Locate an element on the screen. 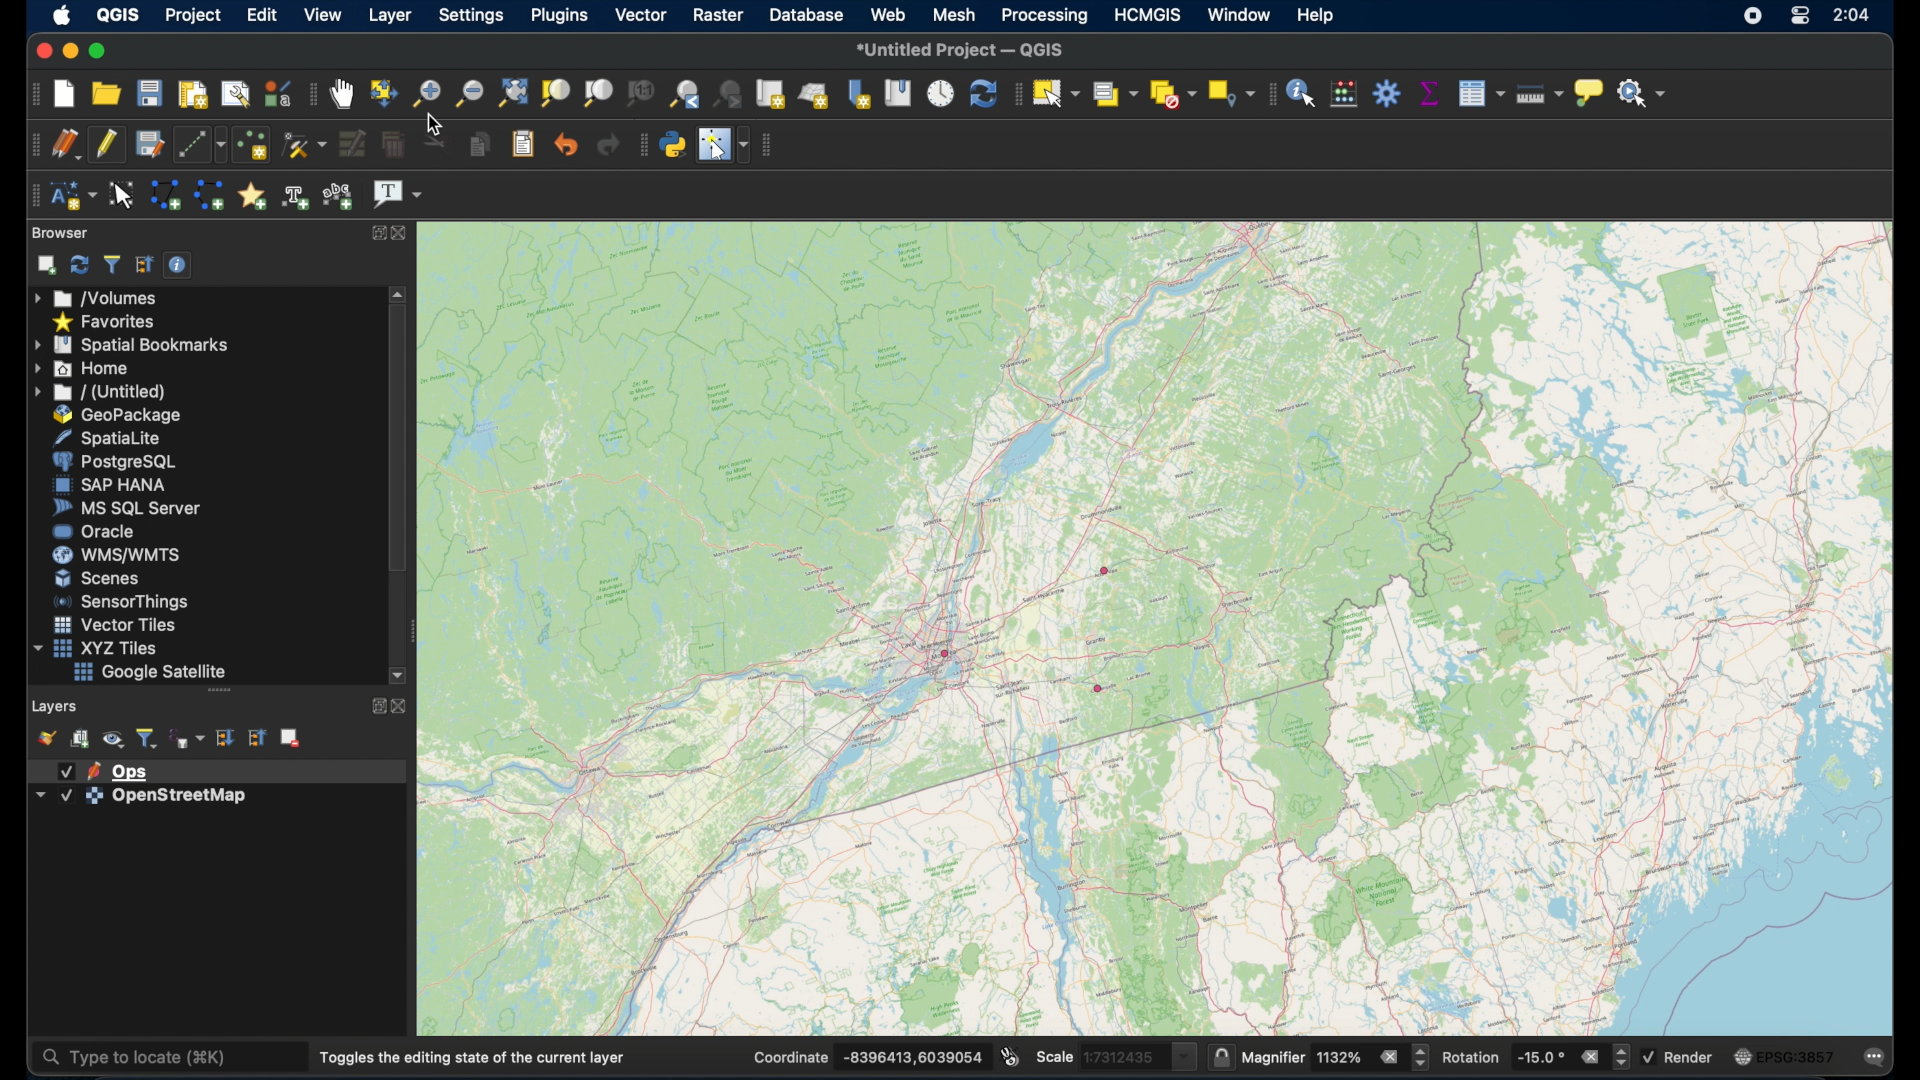 This screenshot has height=1080, width=1920. vector tiles is located at coordinates (111, 624).